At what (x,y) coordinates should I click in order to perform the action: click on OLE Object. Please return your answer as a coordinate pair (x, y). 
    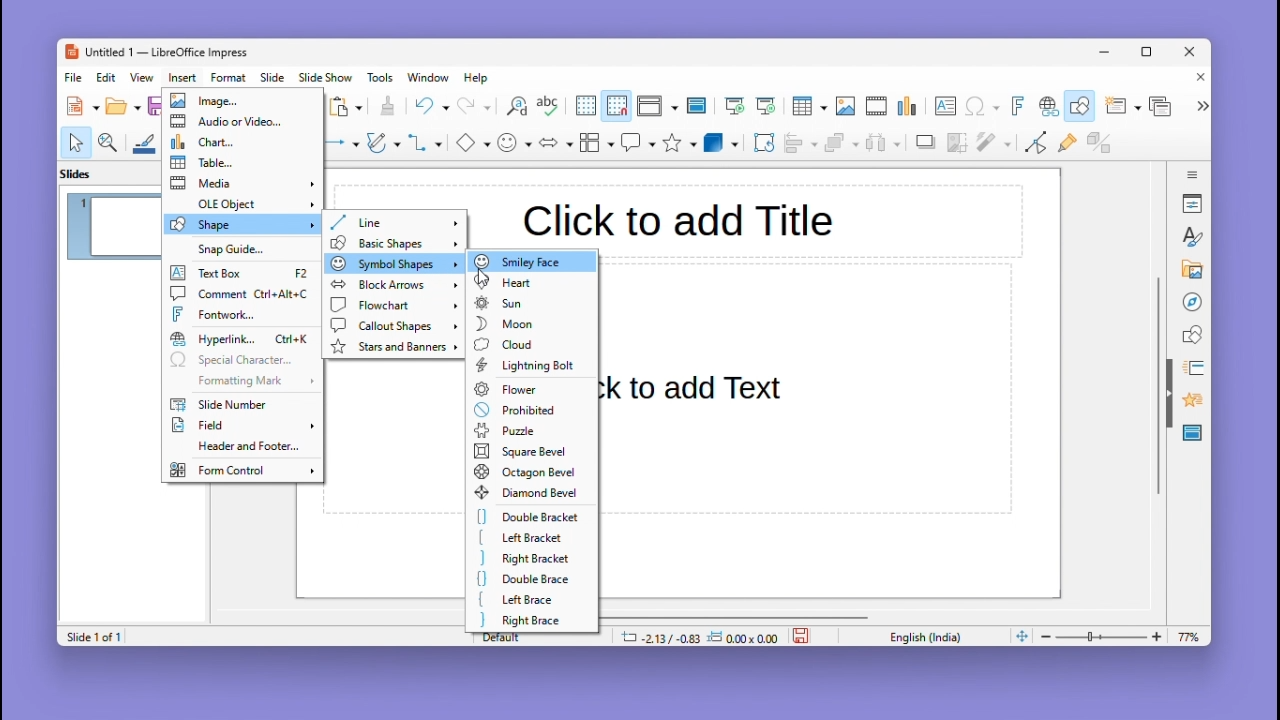
    Looking at the image, I should click on (242, 203).